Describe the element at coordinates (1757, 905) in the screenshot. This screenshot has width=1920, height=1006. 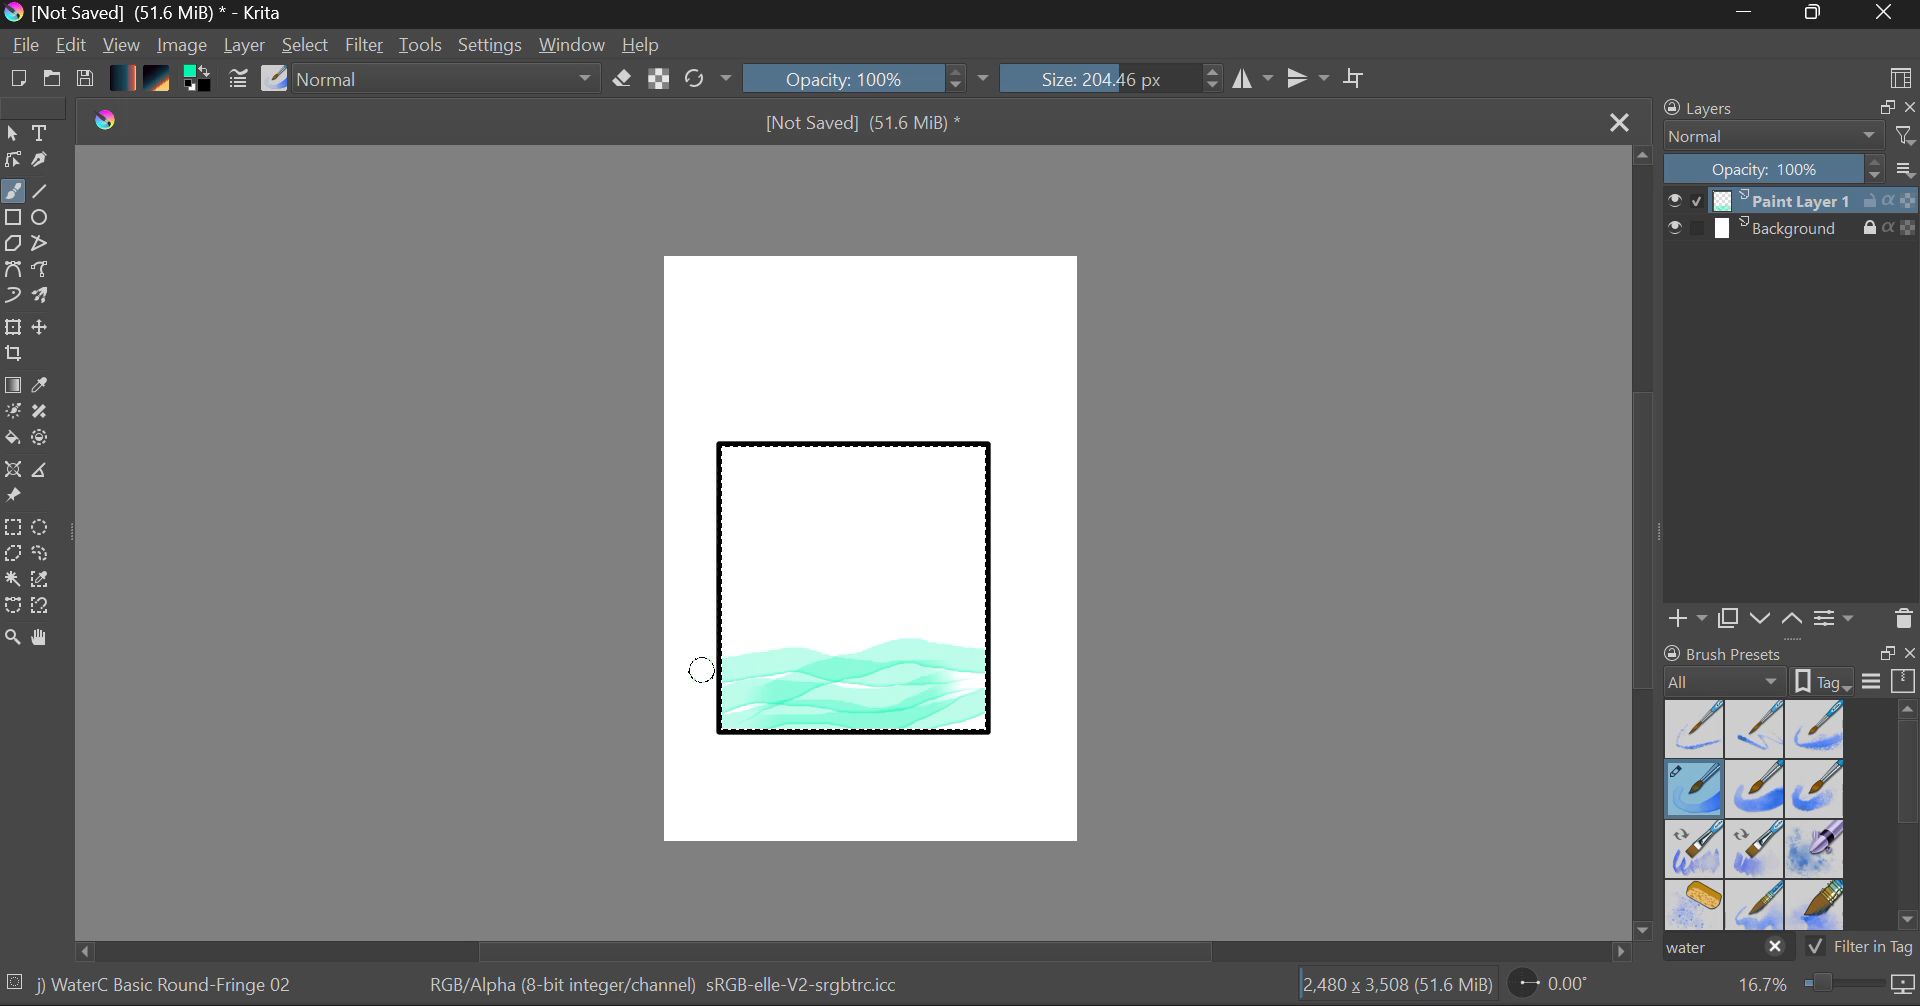
I see `Water C - Spread` at that location.